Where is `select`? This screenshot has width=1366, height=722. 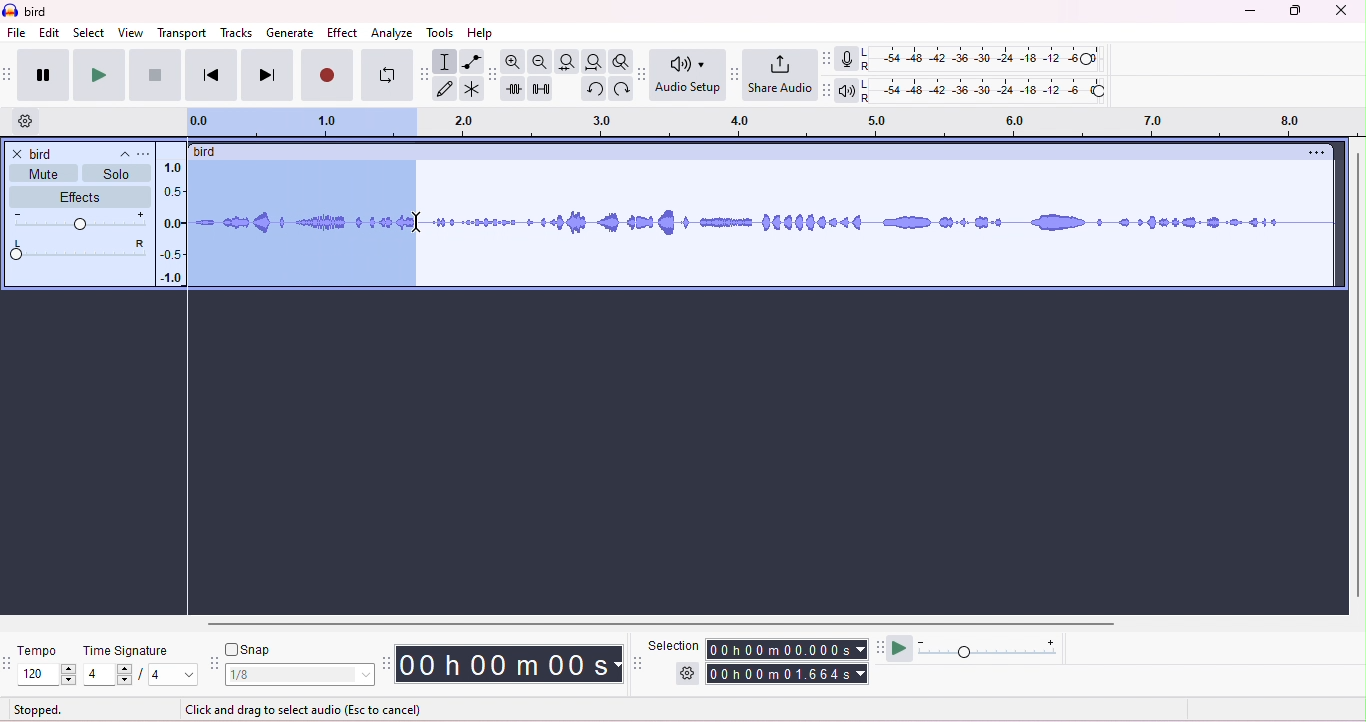
select is located at coordinates (88, 33).